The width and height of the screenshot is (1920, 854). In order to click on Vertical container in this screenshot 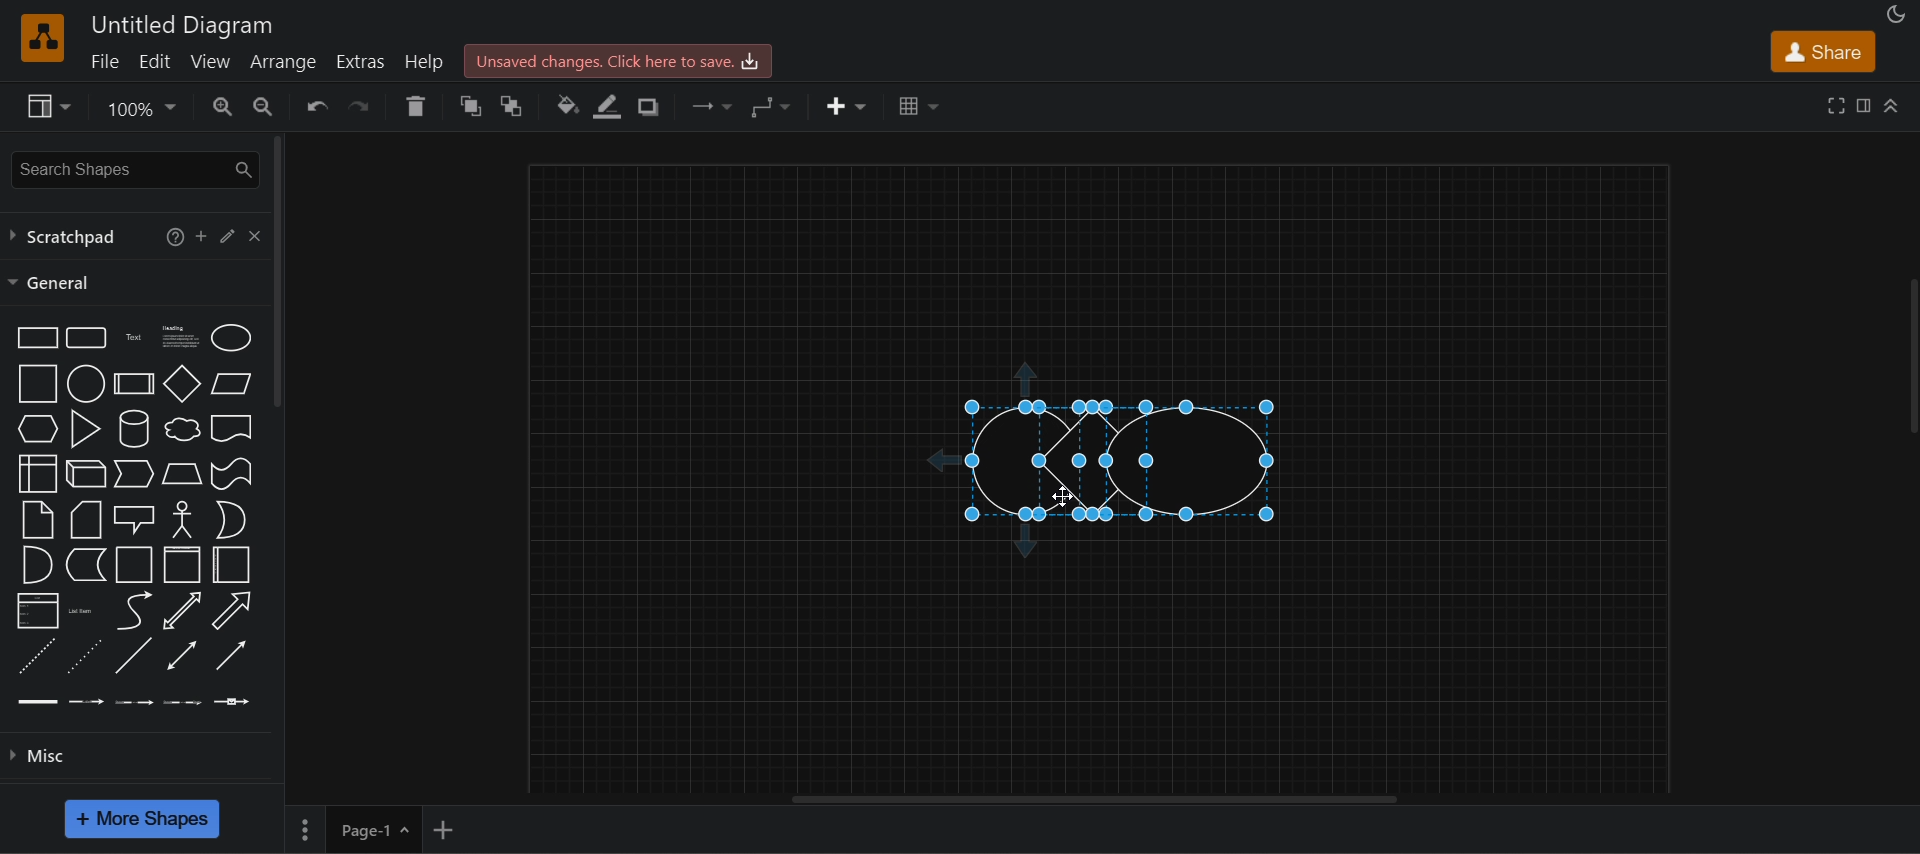, I will do `click(183, 565)`.